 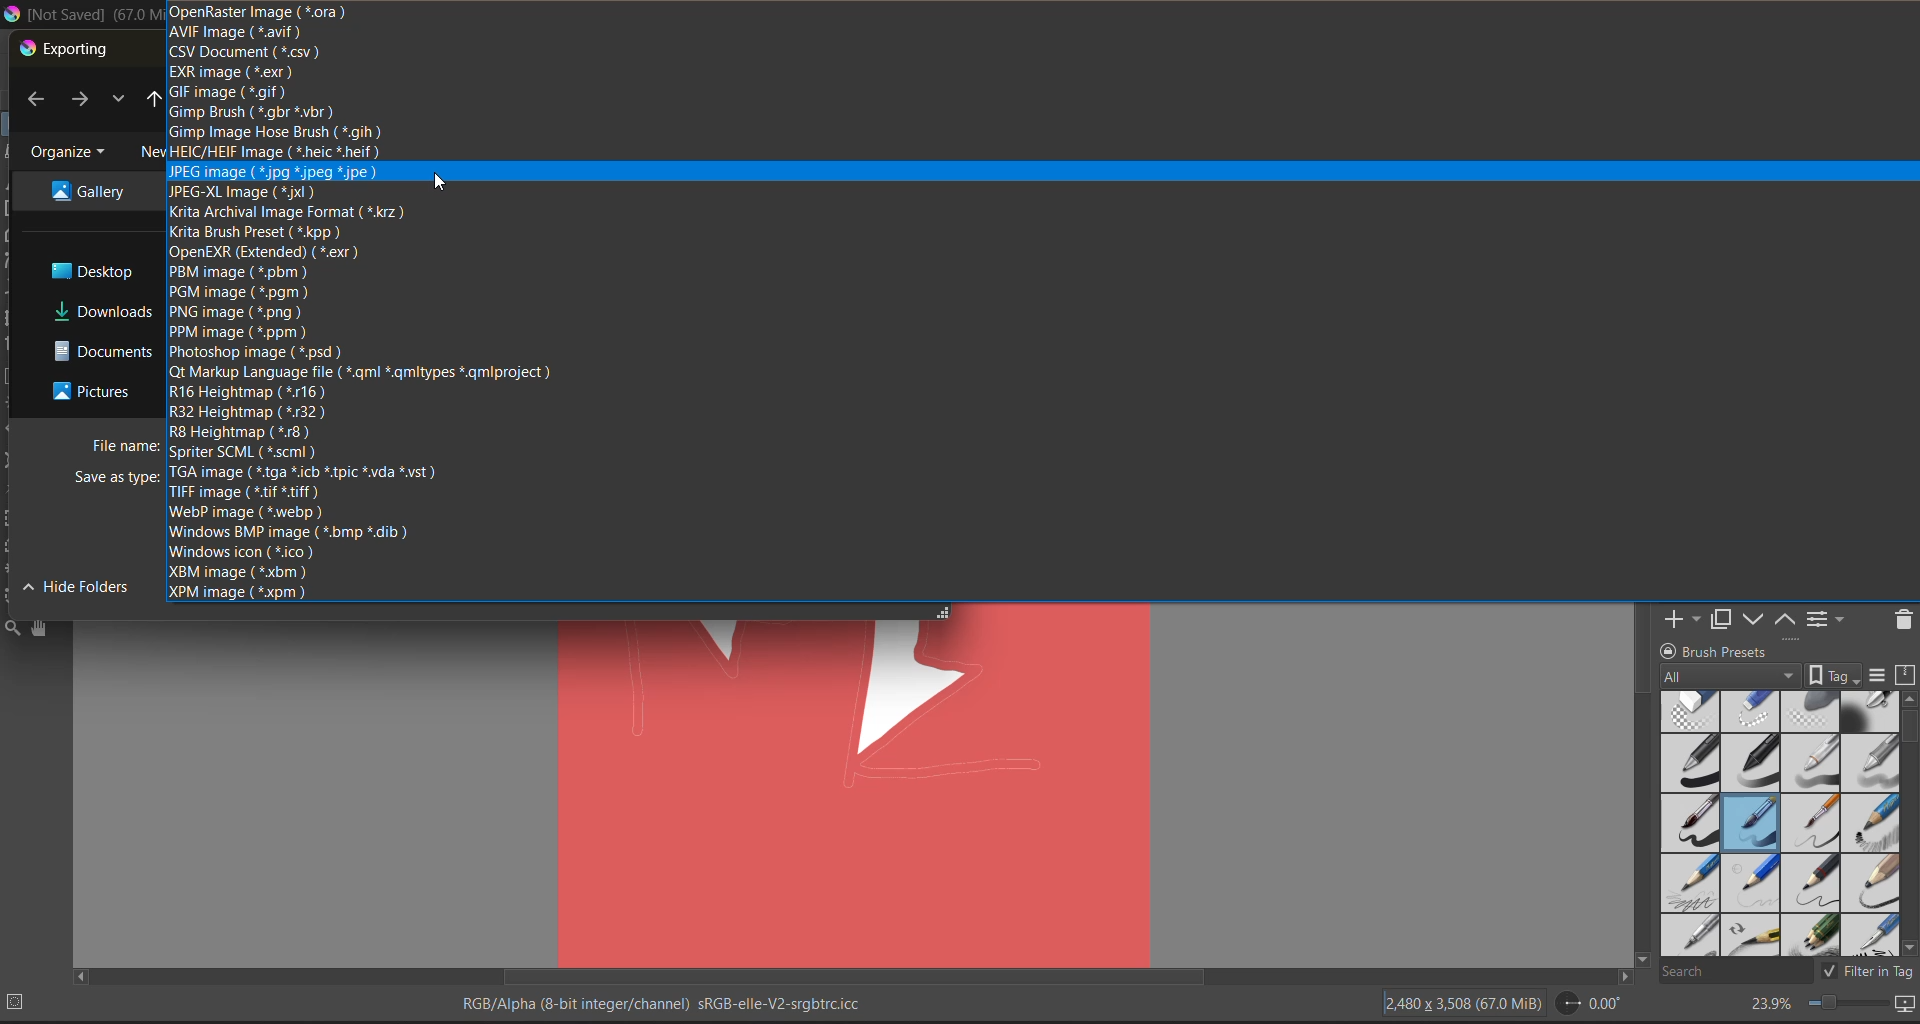 What do you see at coordinates (1908, 729) in the screenshot?
I see `horizontal scroll bar` at bounding box center [1908, 729].